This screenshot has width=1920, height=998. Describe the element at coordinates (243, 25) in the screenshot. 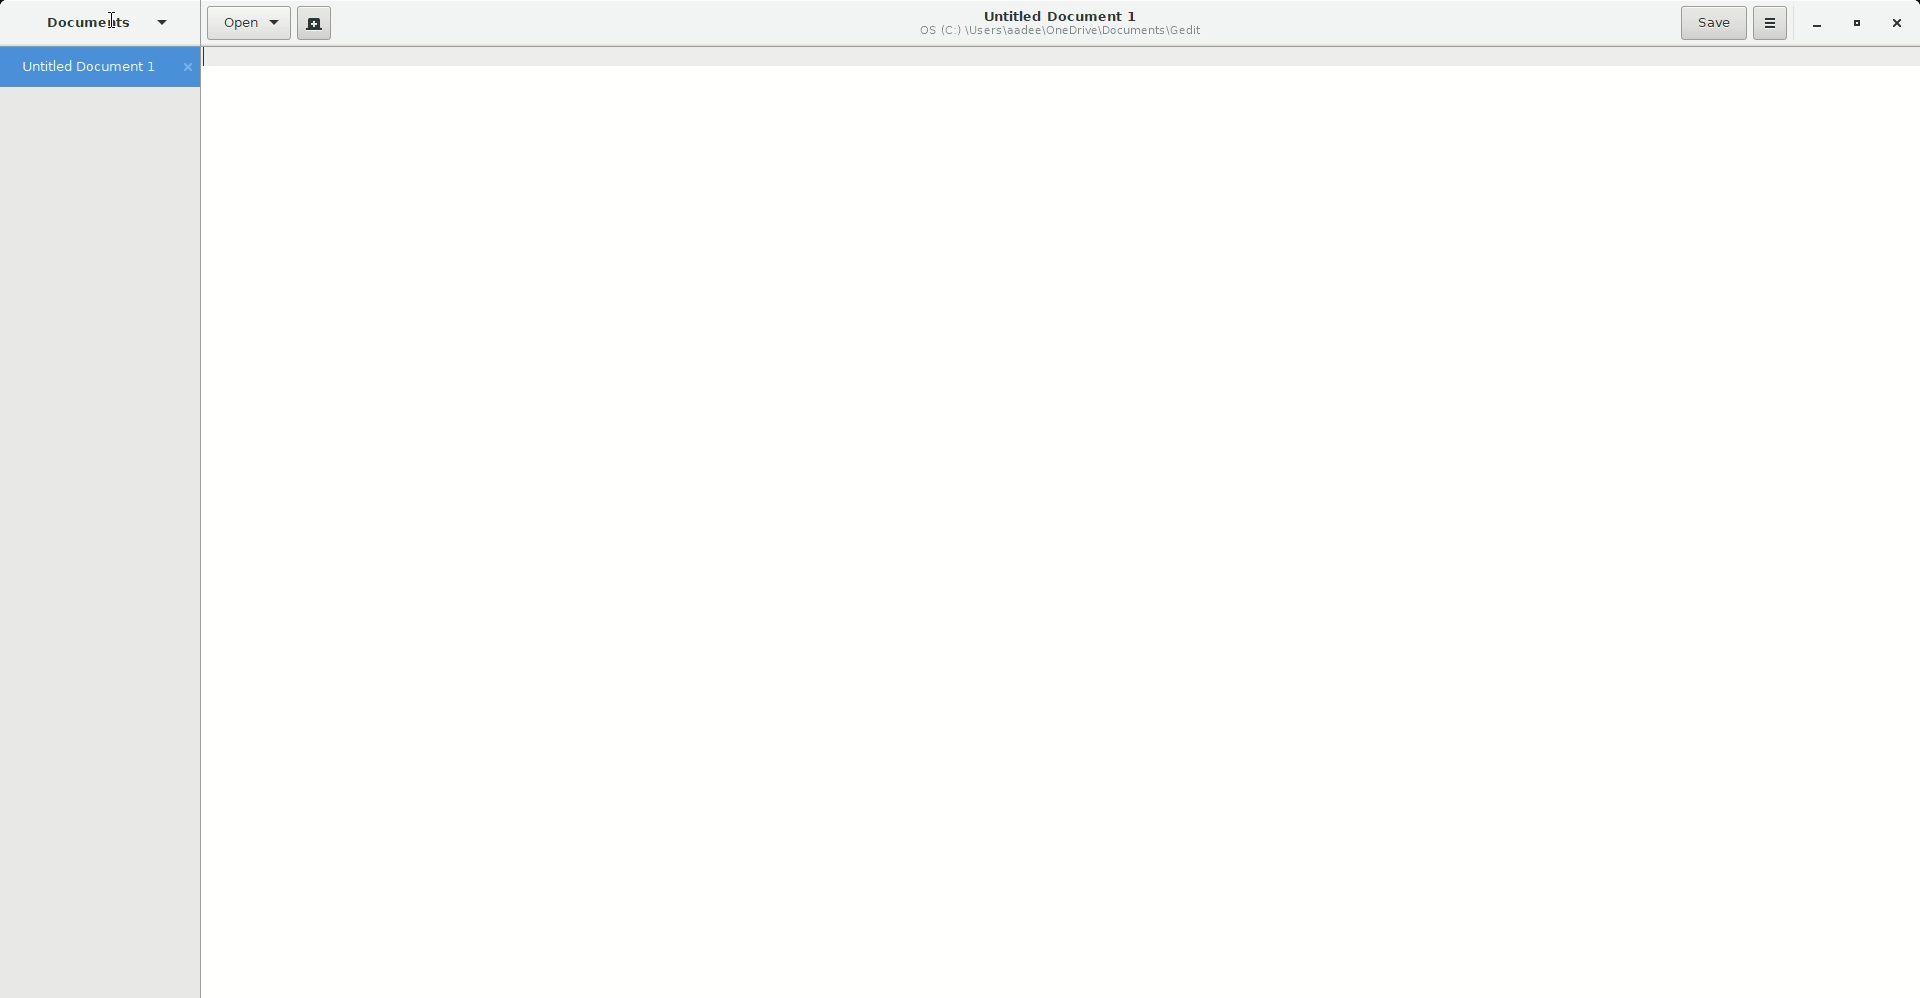

I see `Open` at that location.